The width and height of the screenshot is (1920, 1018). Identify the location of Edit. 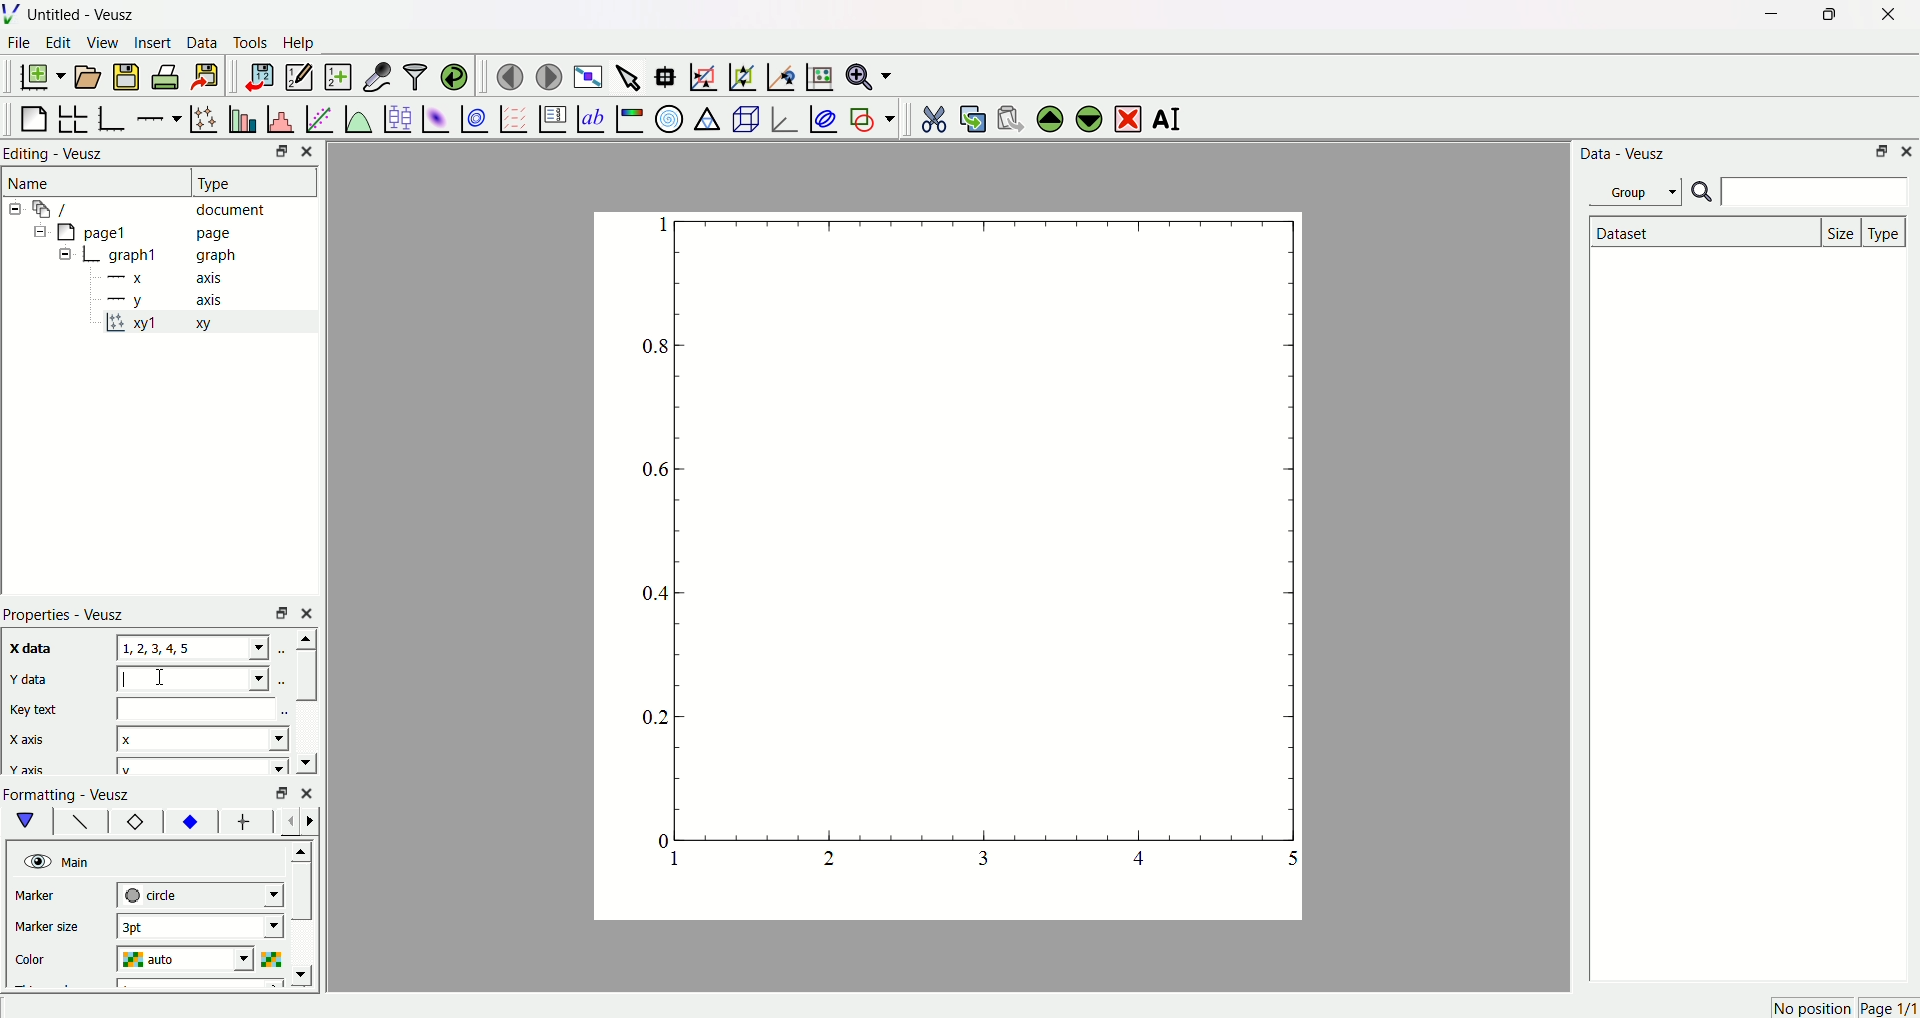
(59, 44).